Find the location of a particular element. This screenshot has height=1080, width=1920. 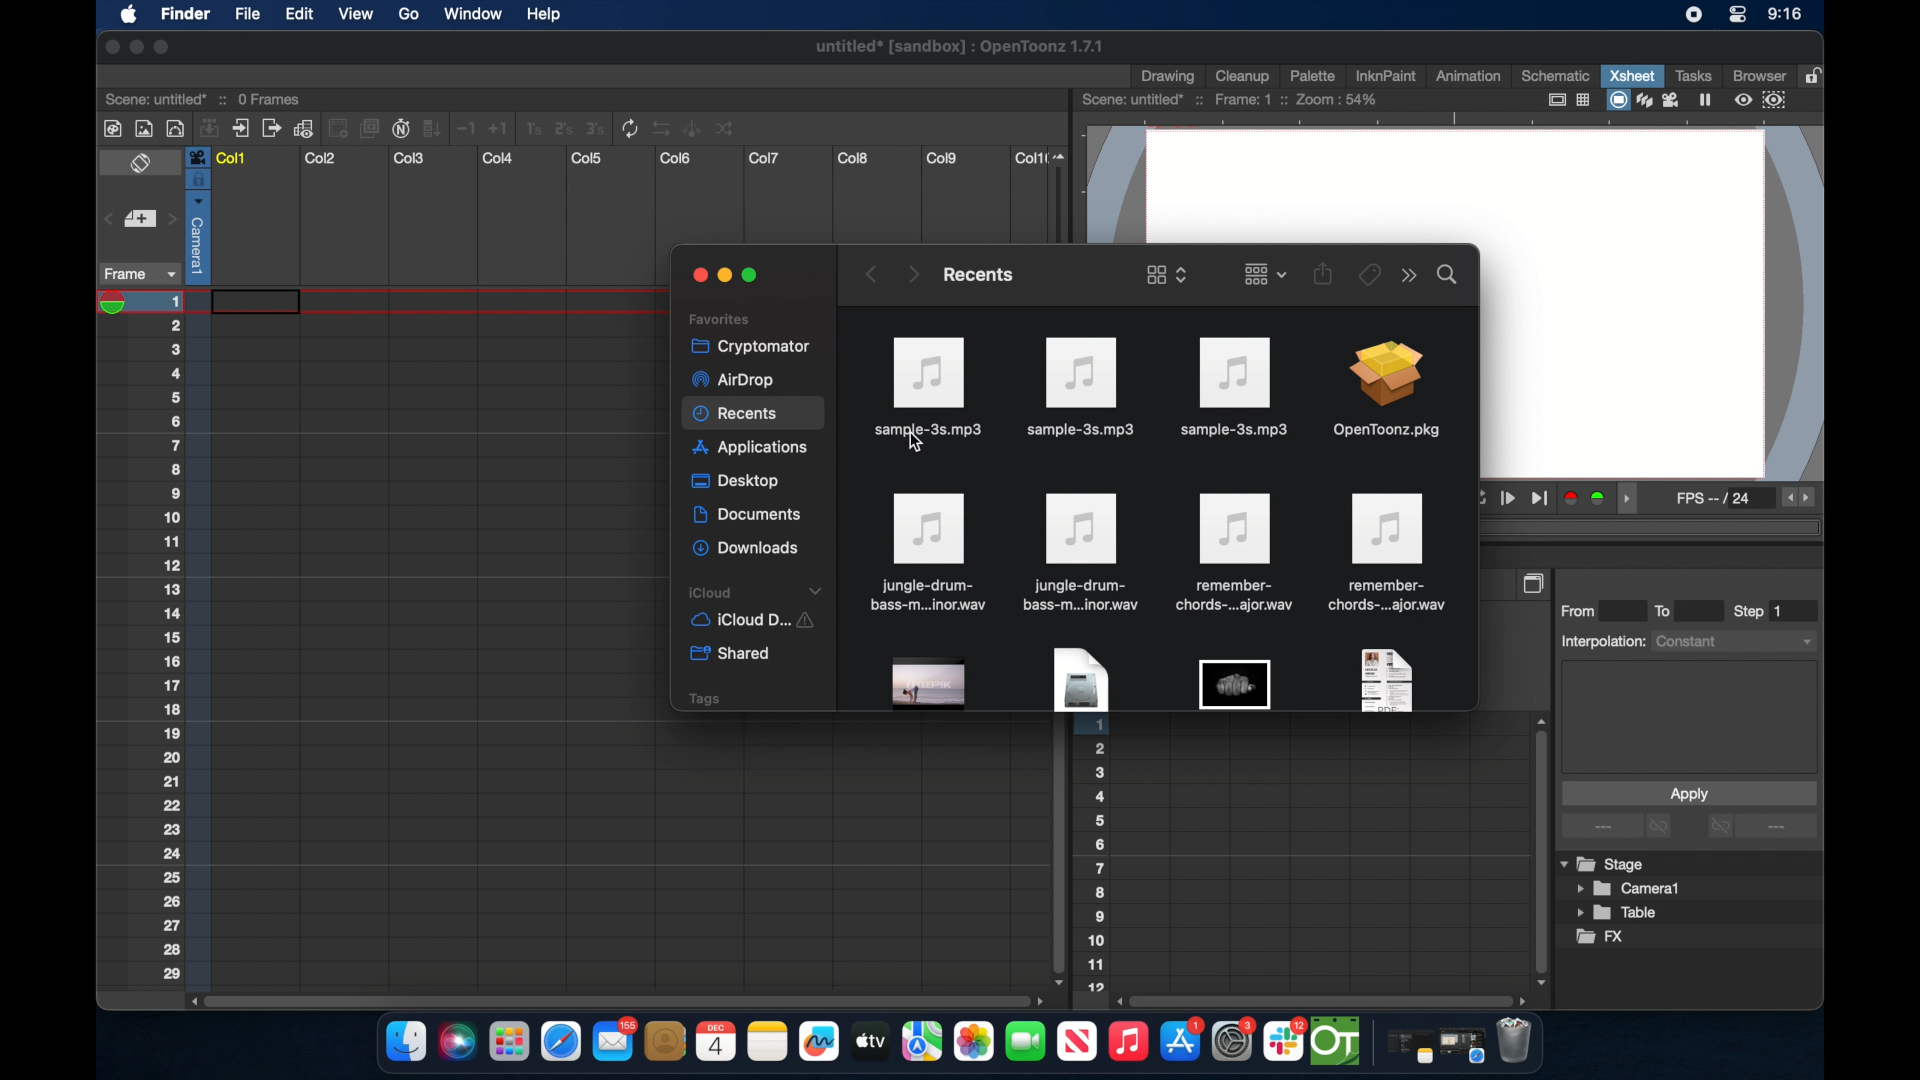

facetime is located at coordinates (1026, 1039).